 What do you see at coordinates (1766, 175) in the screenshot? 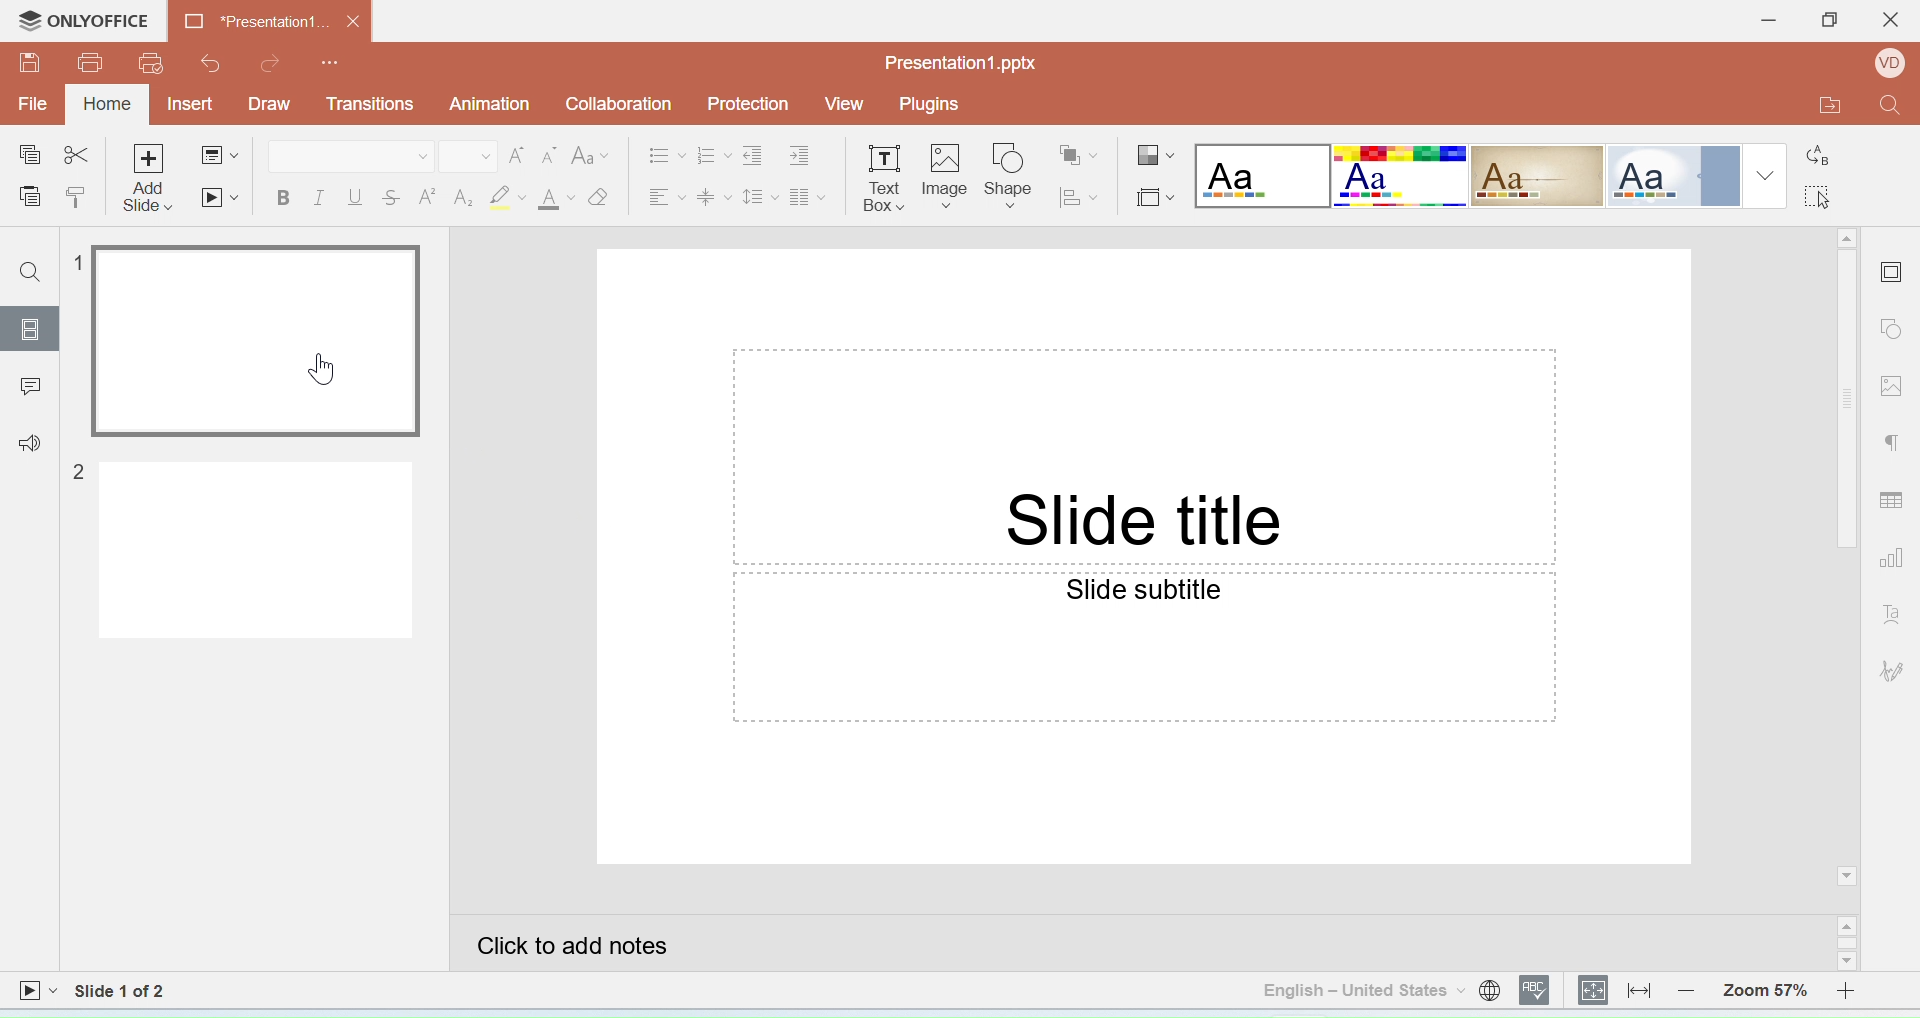
I see `Drop down` at bounding box center [1766, 175].